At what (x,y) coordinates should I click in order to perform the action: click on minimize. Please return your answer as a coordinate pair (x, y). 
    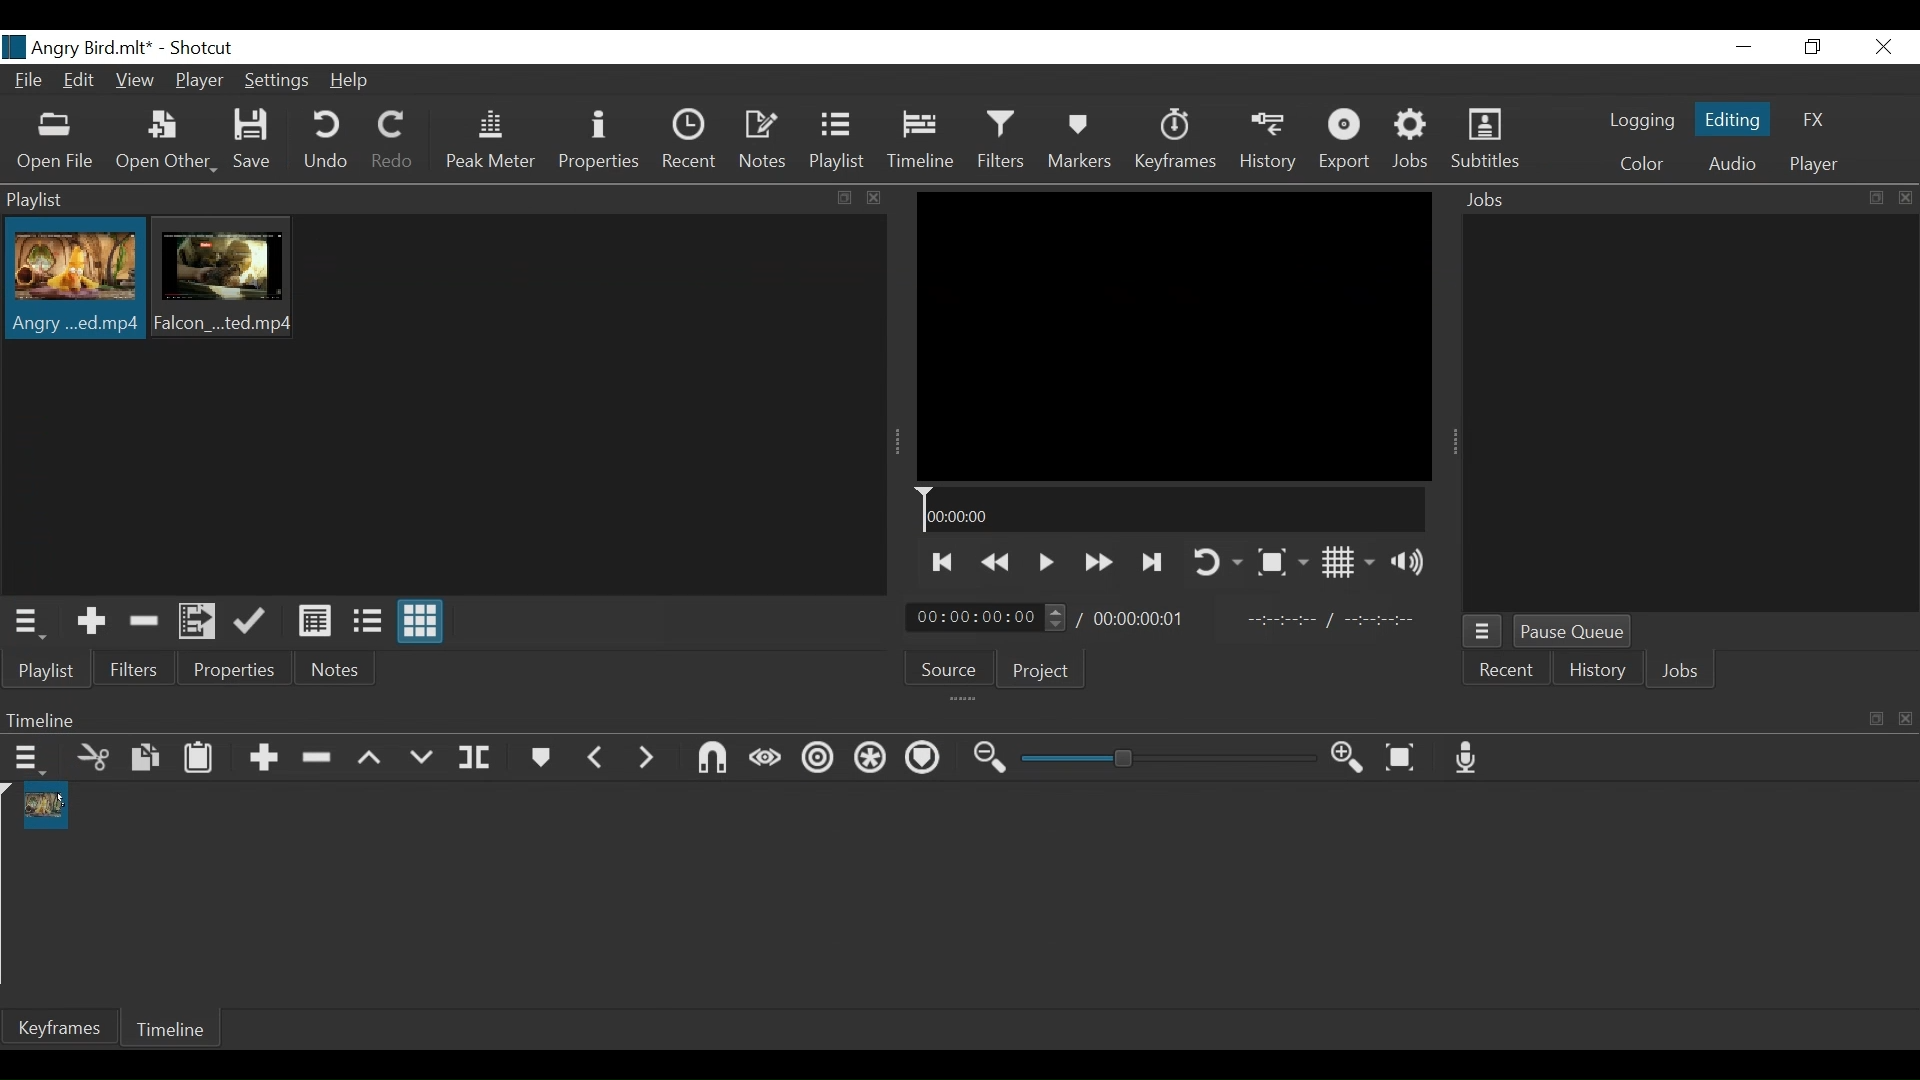
    Looking at the image, I should click on (1747, 46).